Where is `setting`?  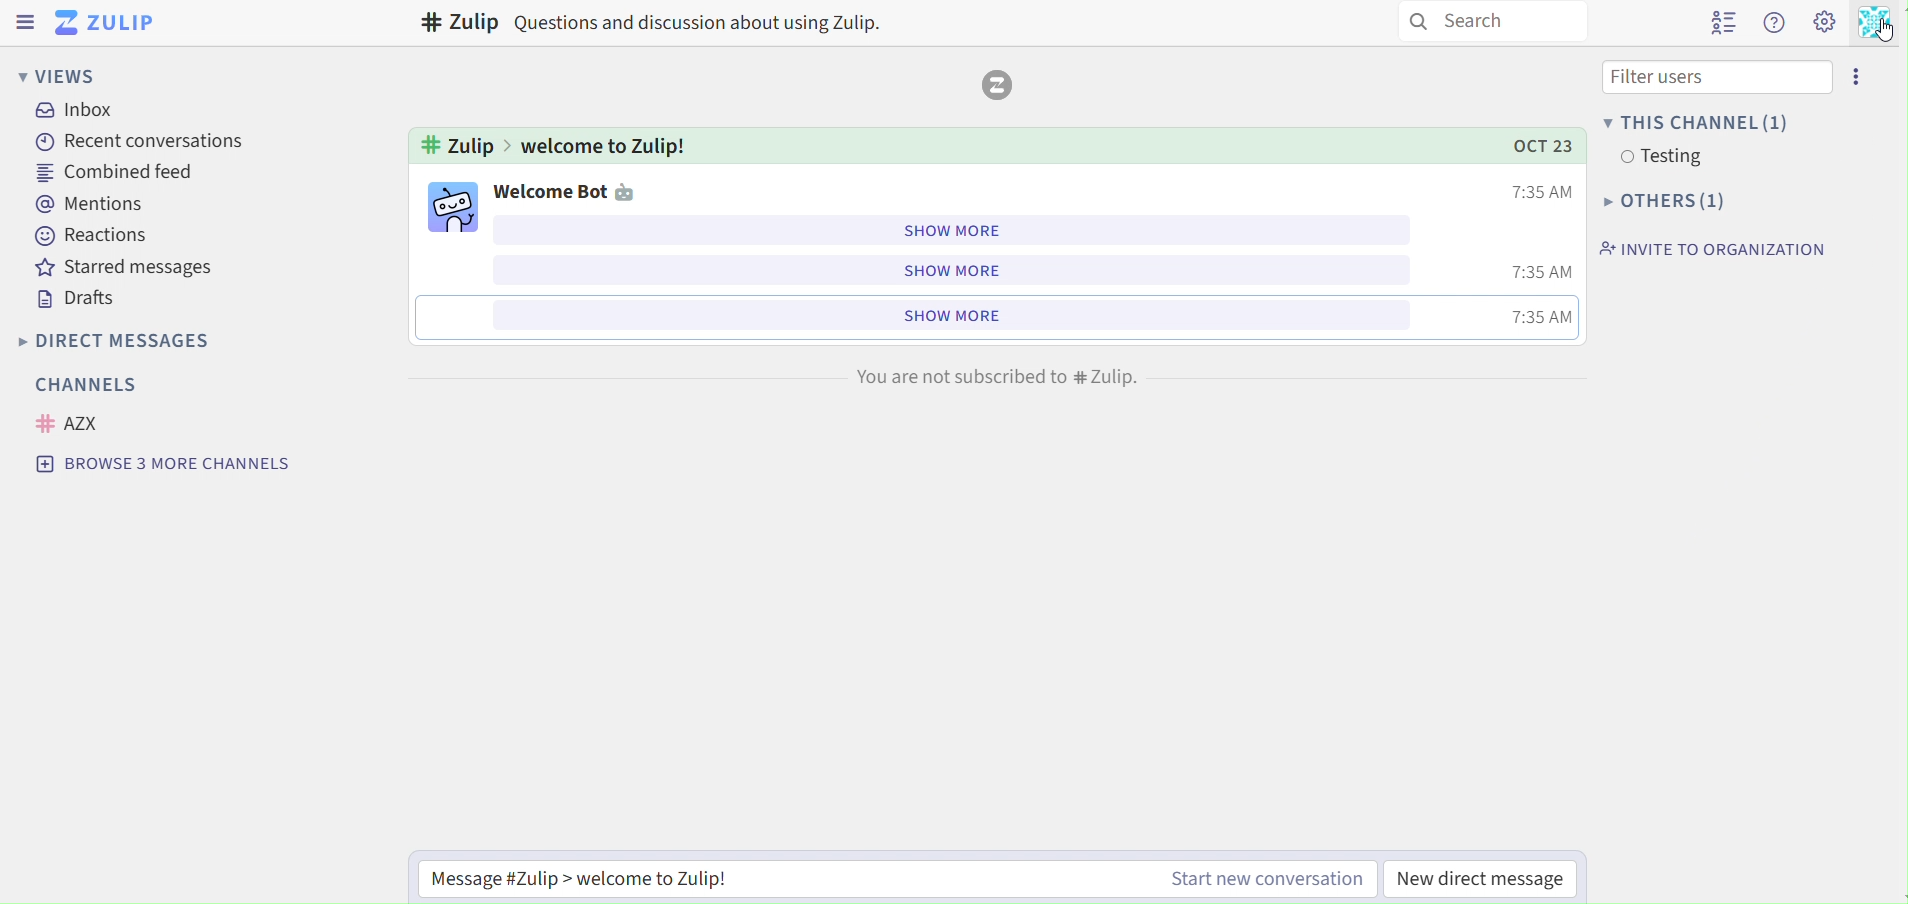 setting is located at coordinates (1824, 25).